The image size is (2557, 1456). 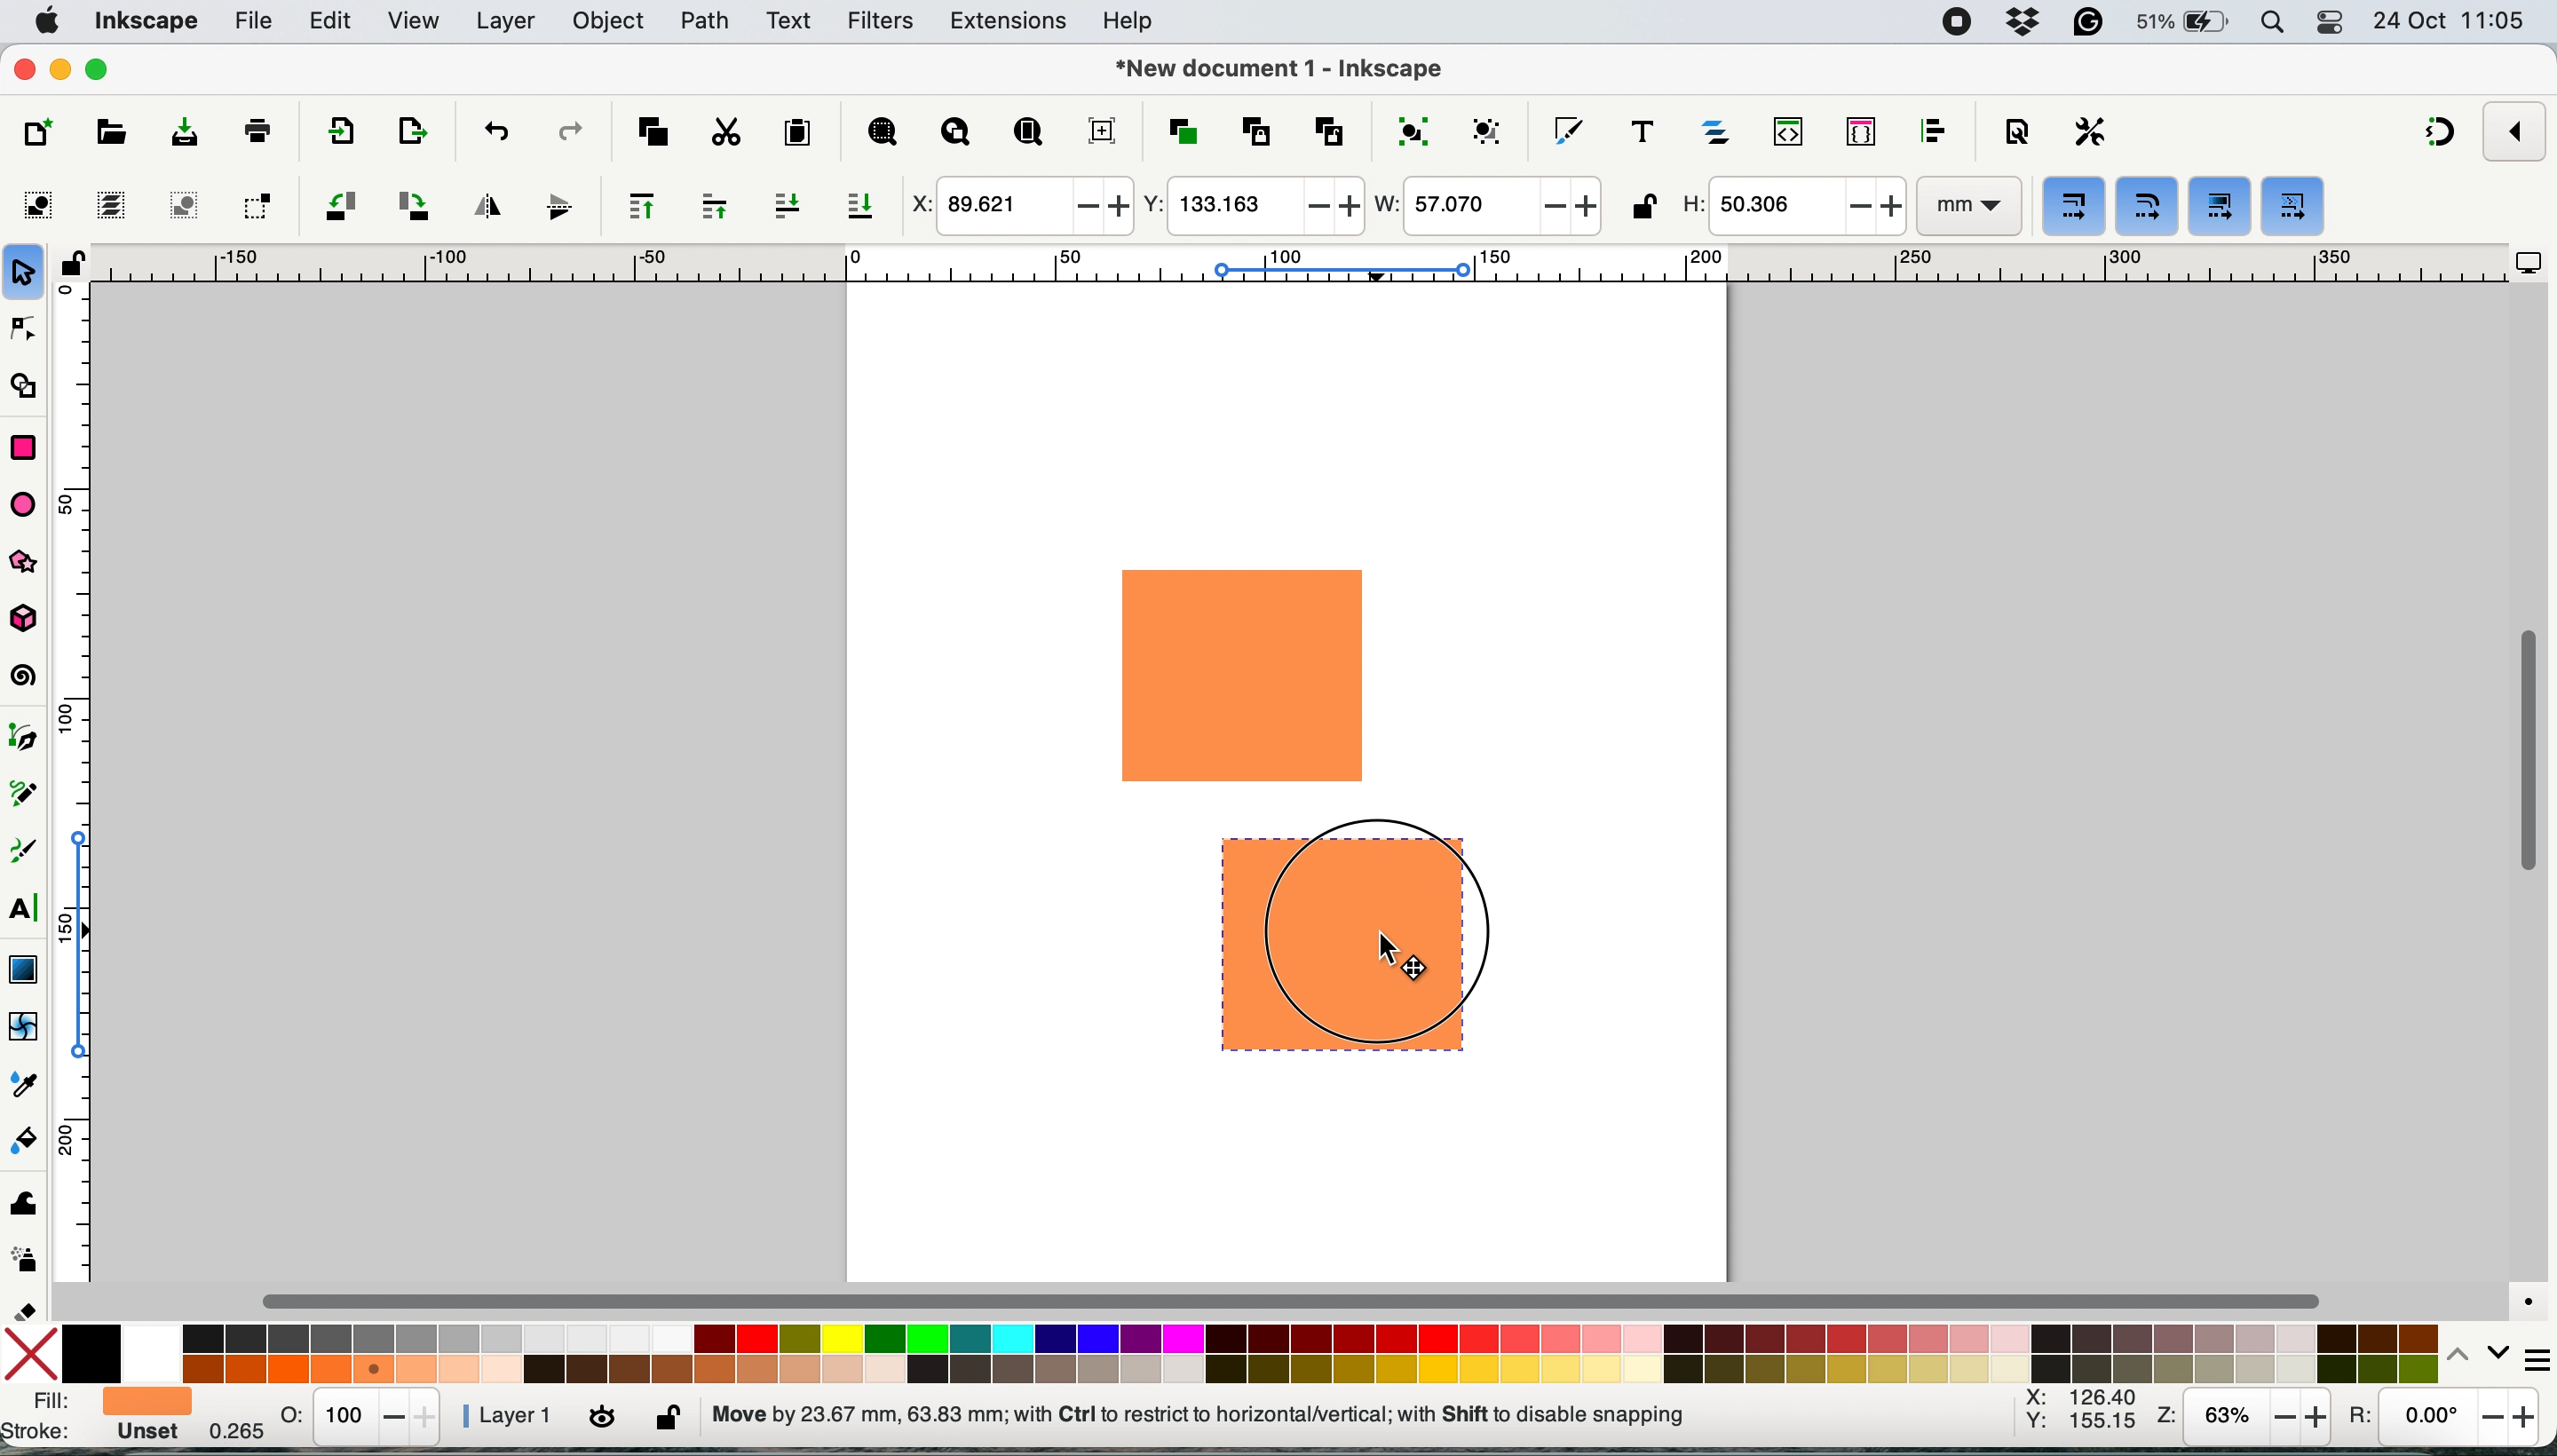 I want to click on print, so click(x=258, y=129).